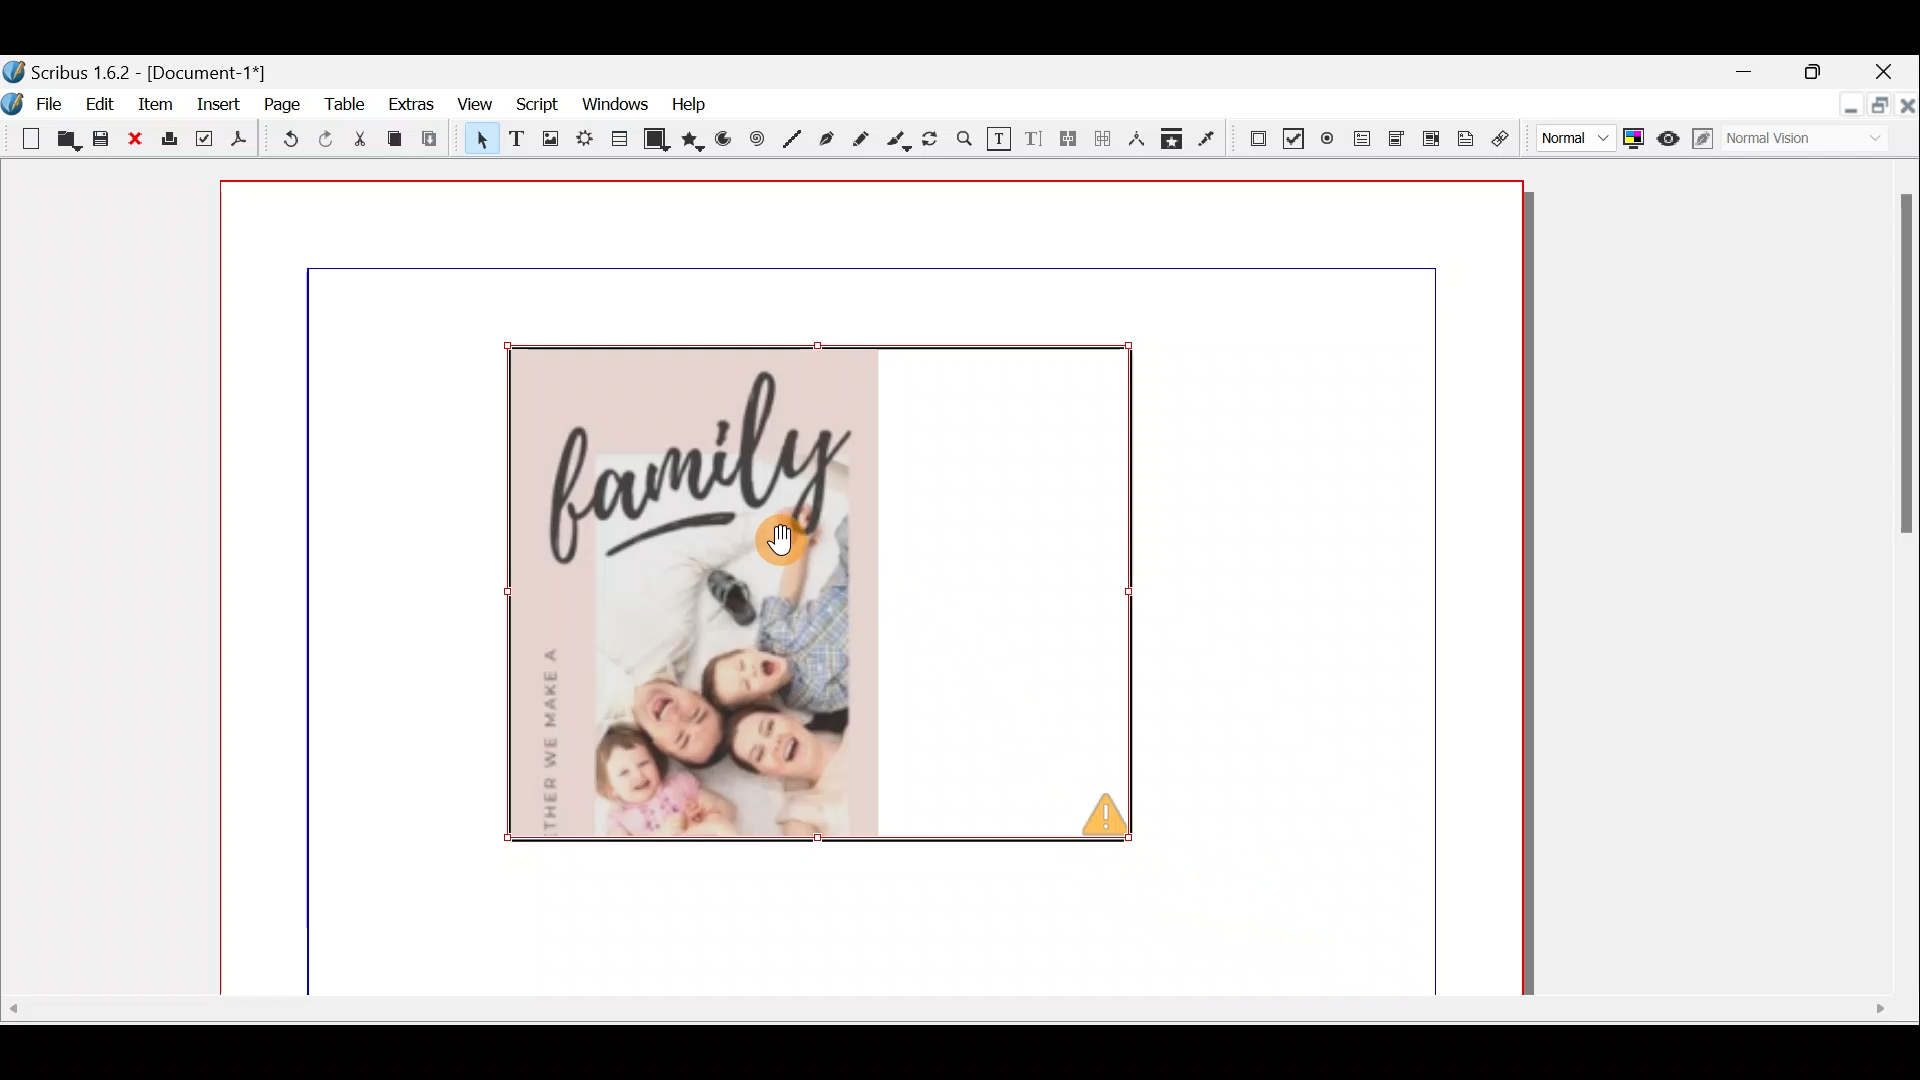 The height and width of the screenshot is (1080, 1920). Describe the element at coordinates (997, 137) in the screenshot. I see `Edit contents of frame` at that location.